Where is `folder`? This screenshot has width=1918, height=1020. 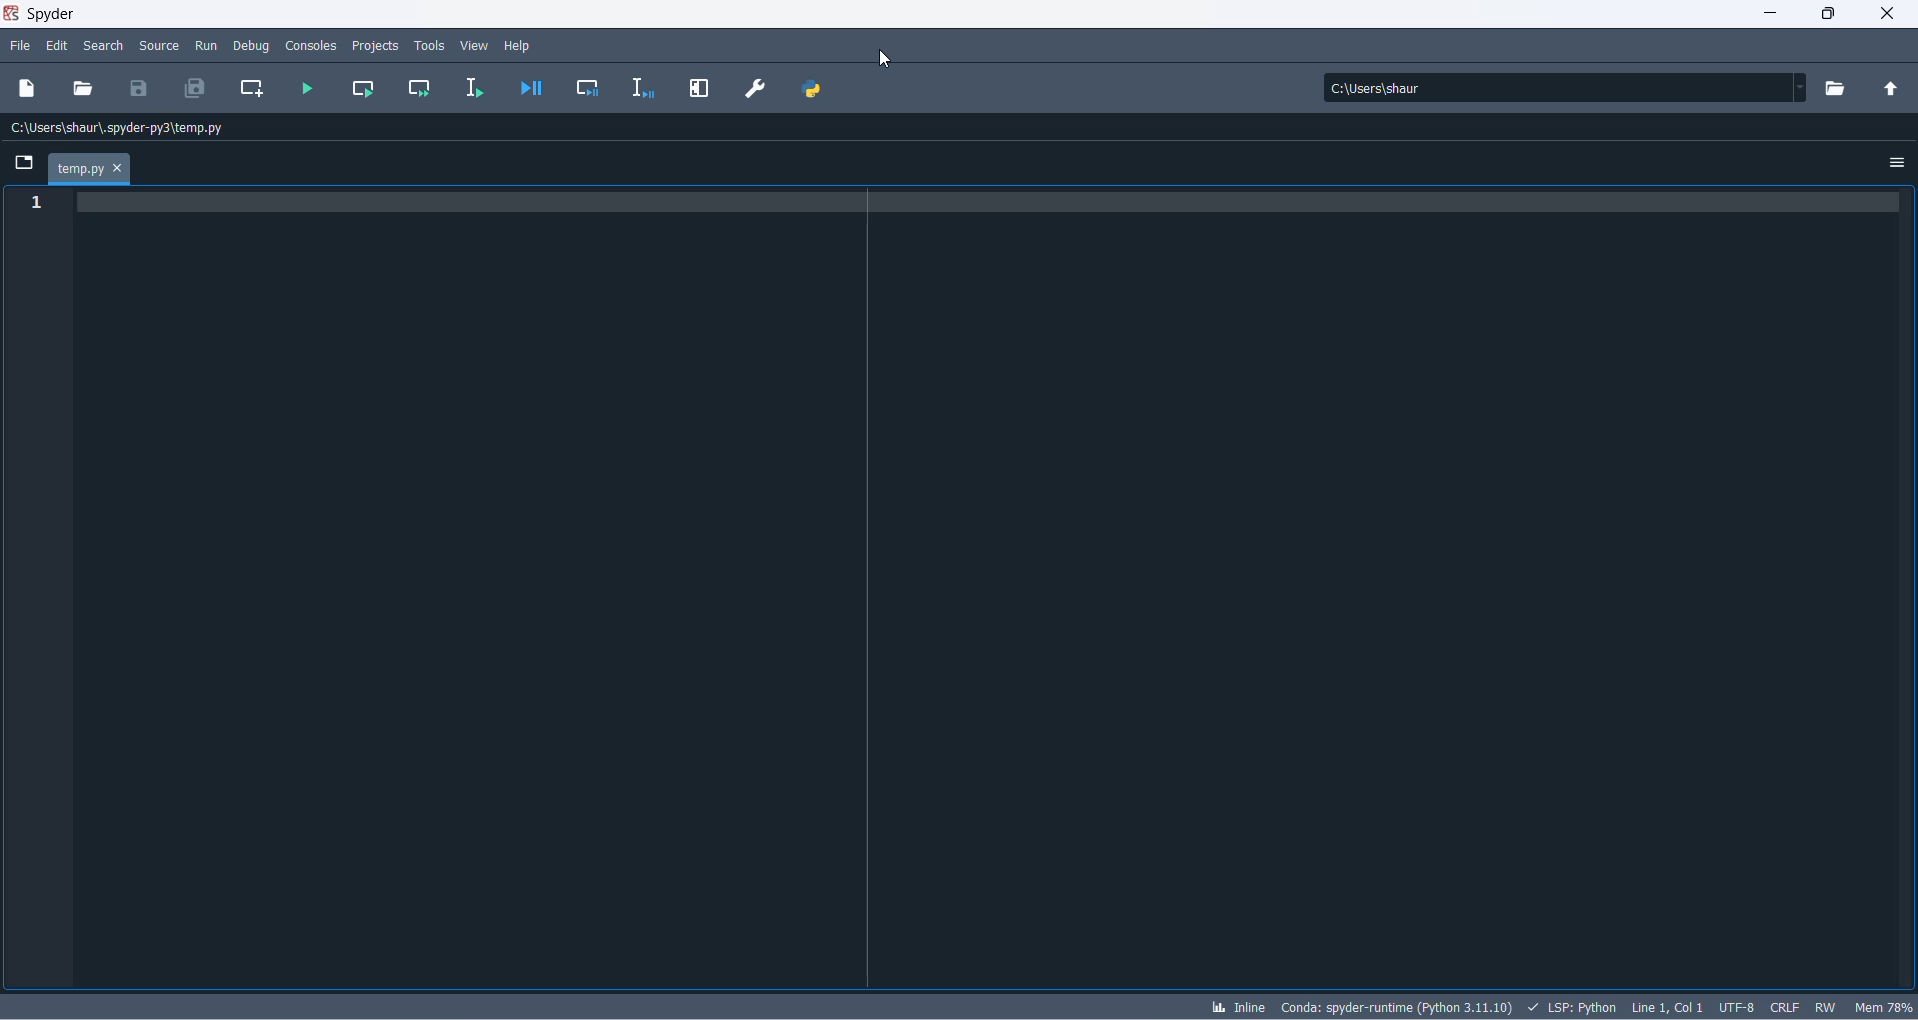 folder is located at coordinates (21, 165).